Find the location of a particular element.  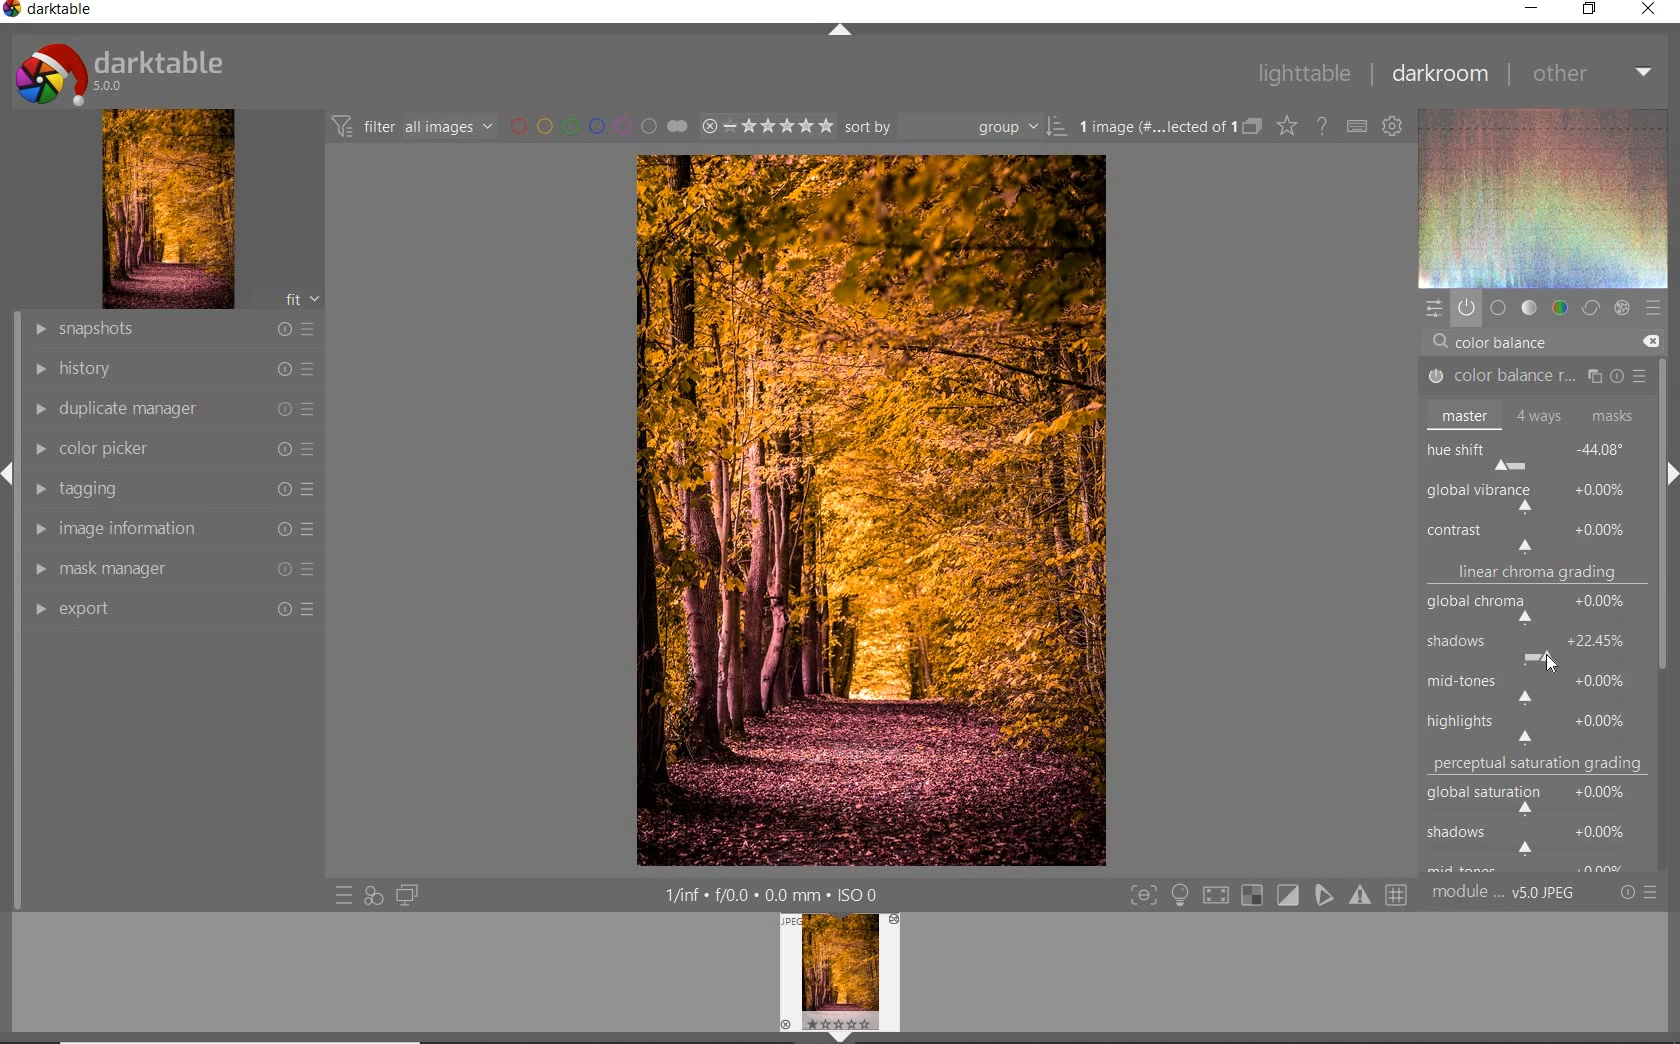

COLOR BALANCE is located at coordinates (1507, 343).